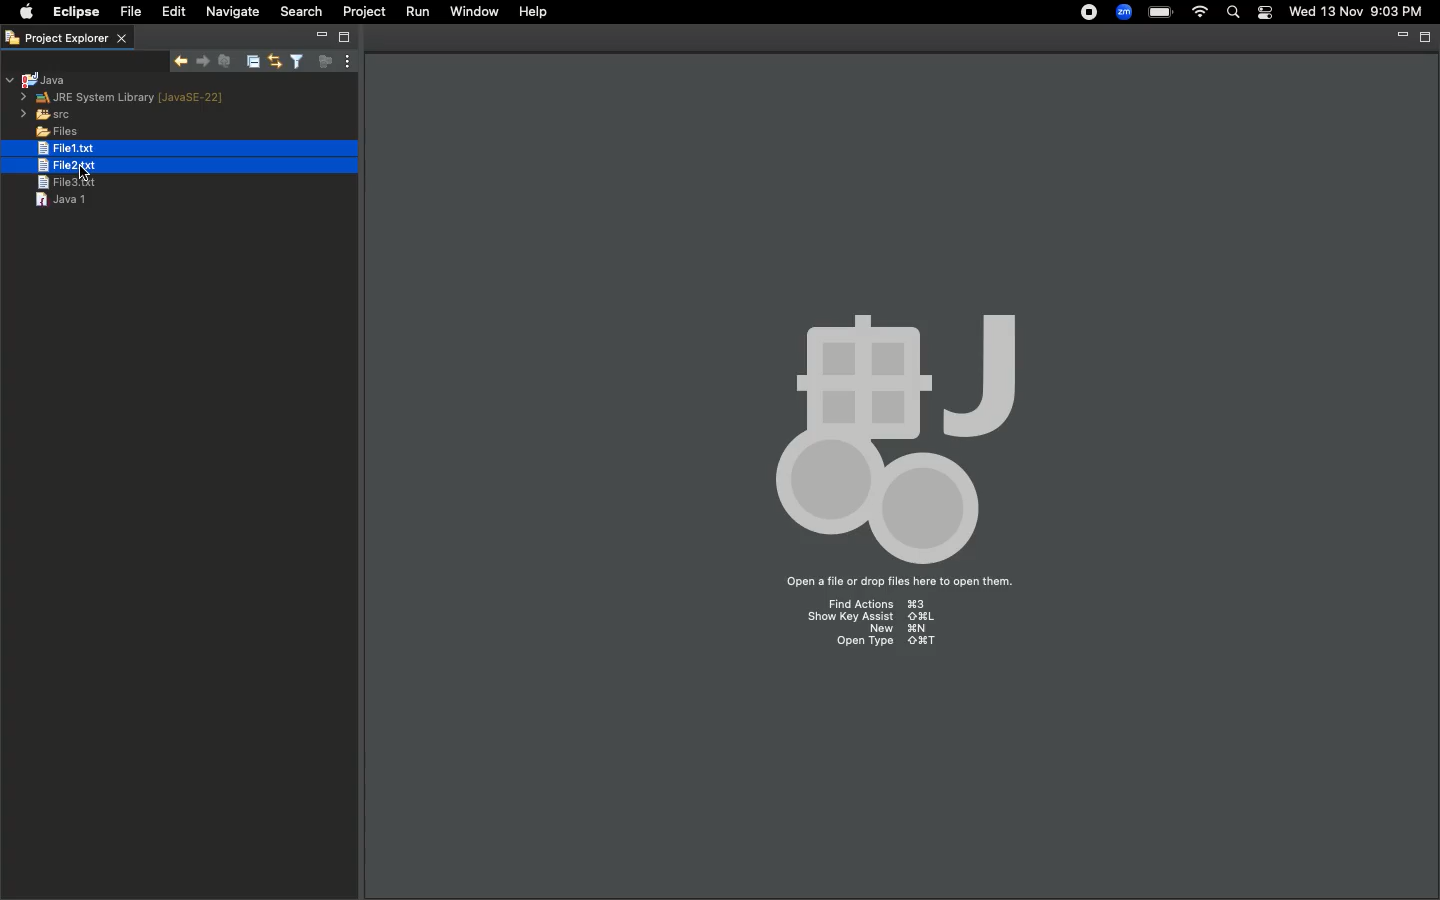  What do you see at coordinates (1267, 12) in the screenshot?
I see `Notification` at bounding box center [1267, 12].